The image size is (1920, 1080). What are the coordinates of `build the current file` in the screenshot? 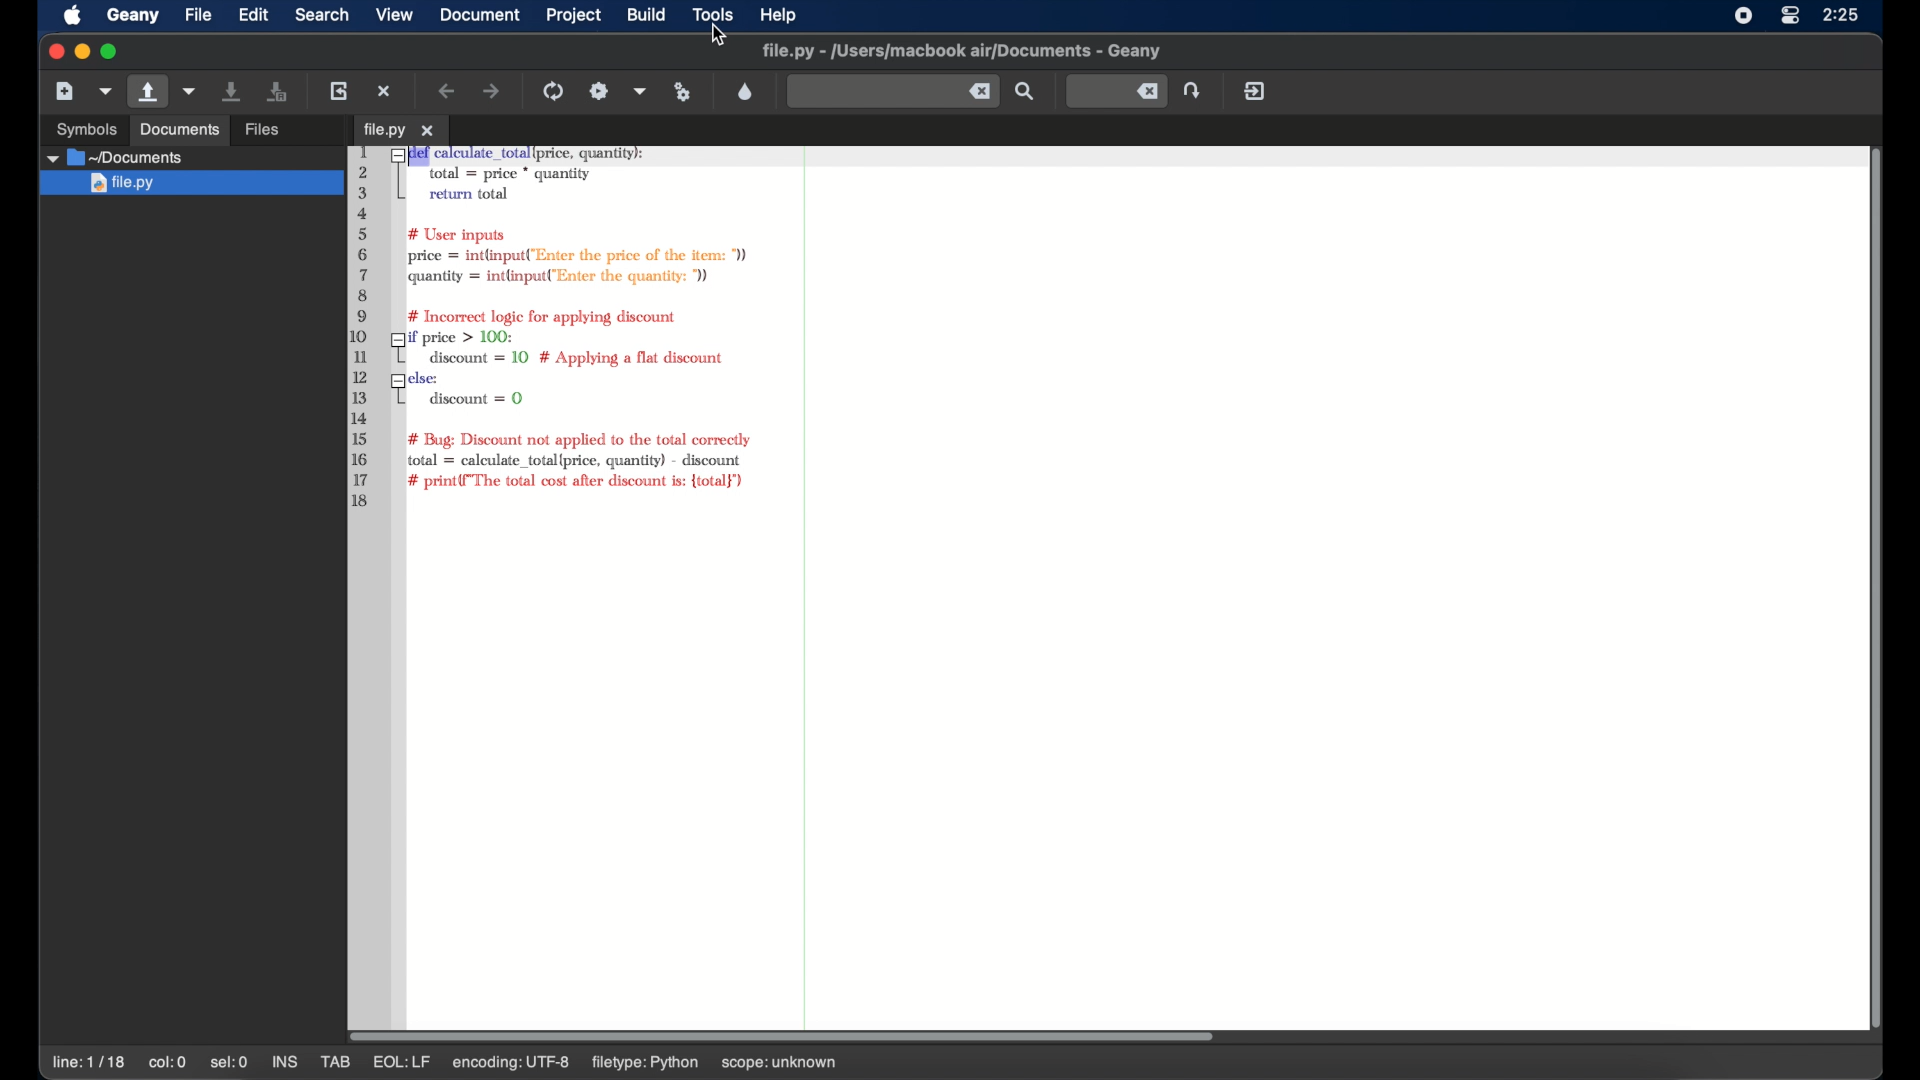 It's located at (599, 91).